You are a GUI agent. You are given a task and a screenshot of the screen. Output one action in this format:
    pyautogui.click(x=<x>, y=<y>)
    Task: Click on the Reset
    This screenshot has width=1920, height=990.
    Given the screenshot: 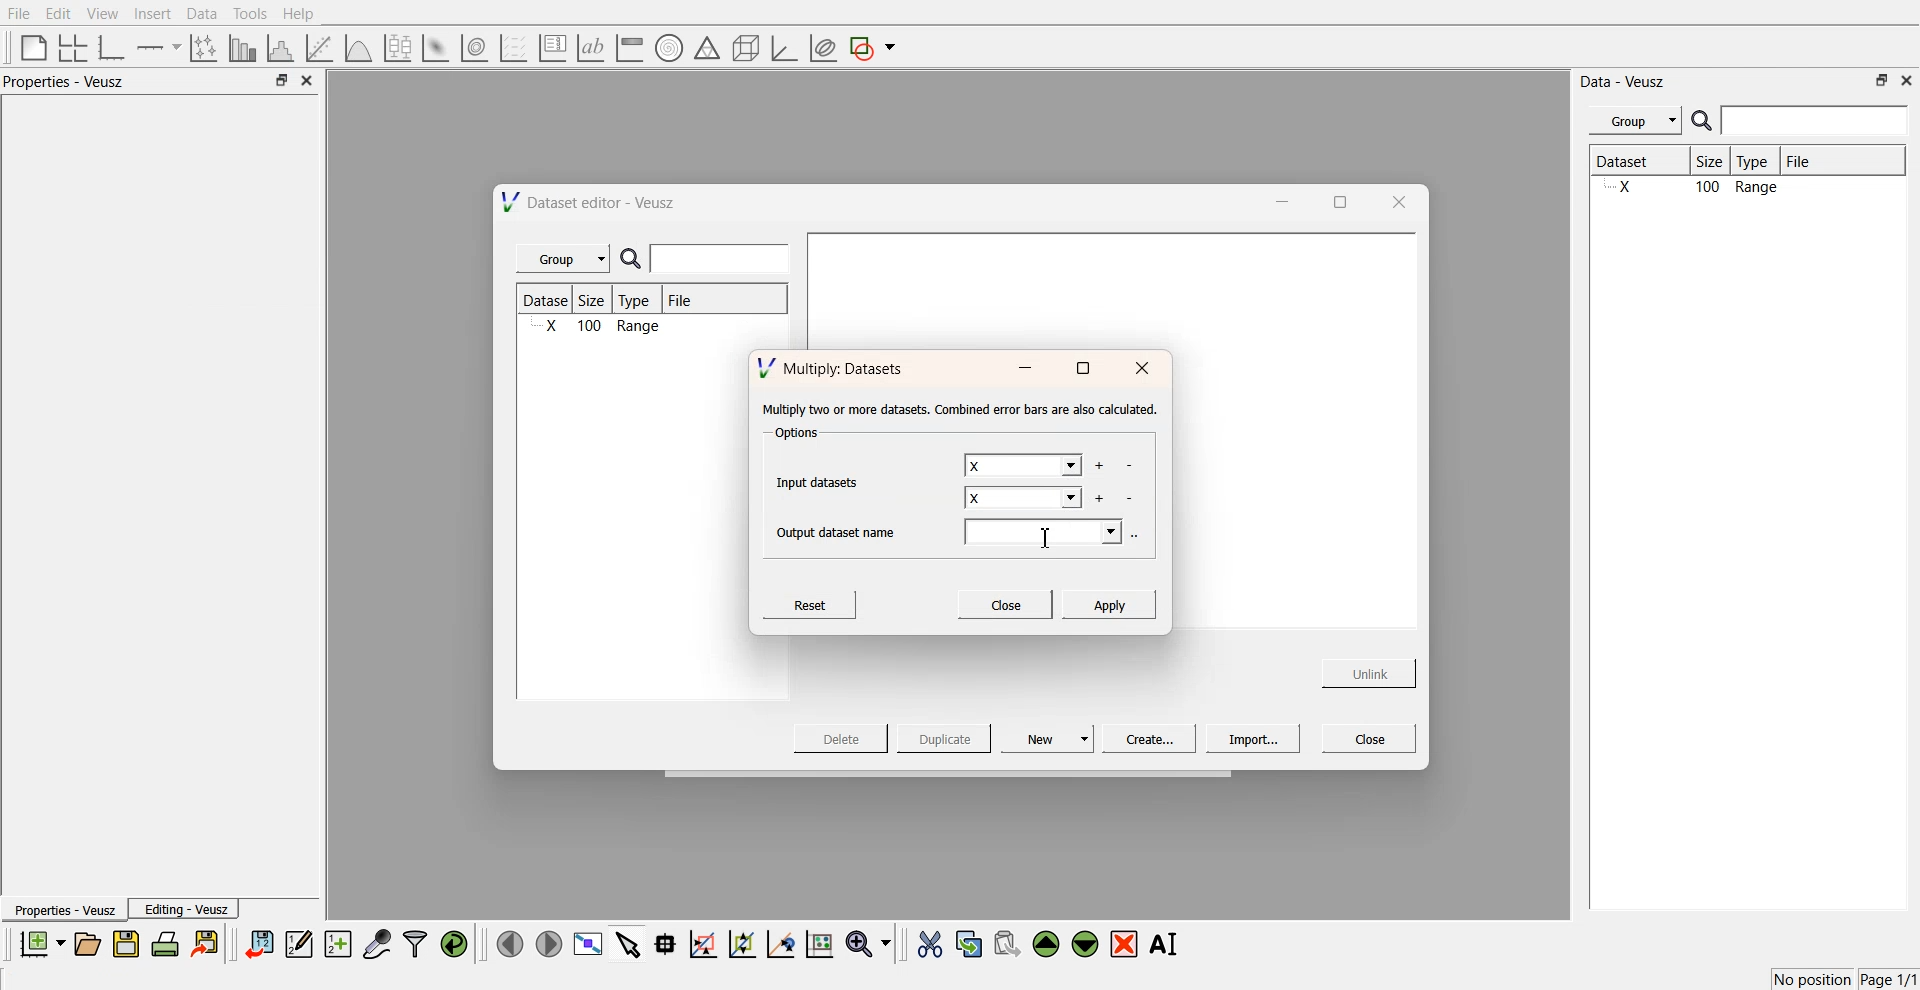 What is the action you would take?
    pyautogui.click(x=813, y=603)
    